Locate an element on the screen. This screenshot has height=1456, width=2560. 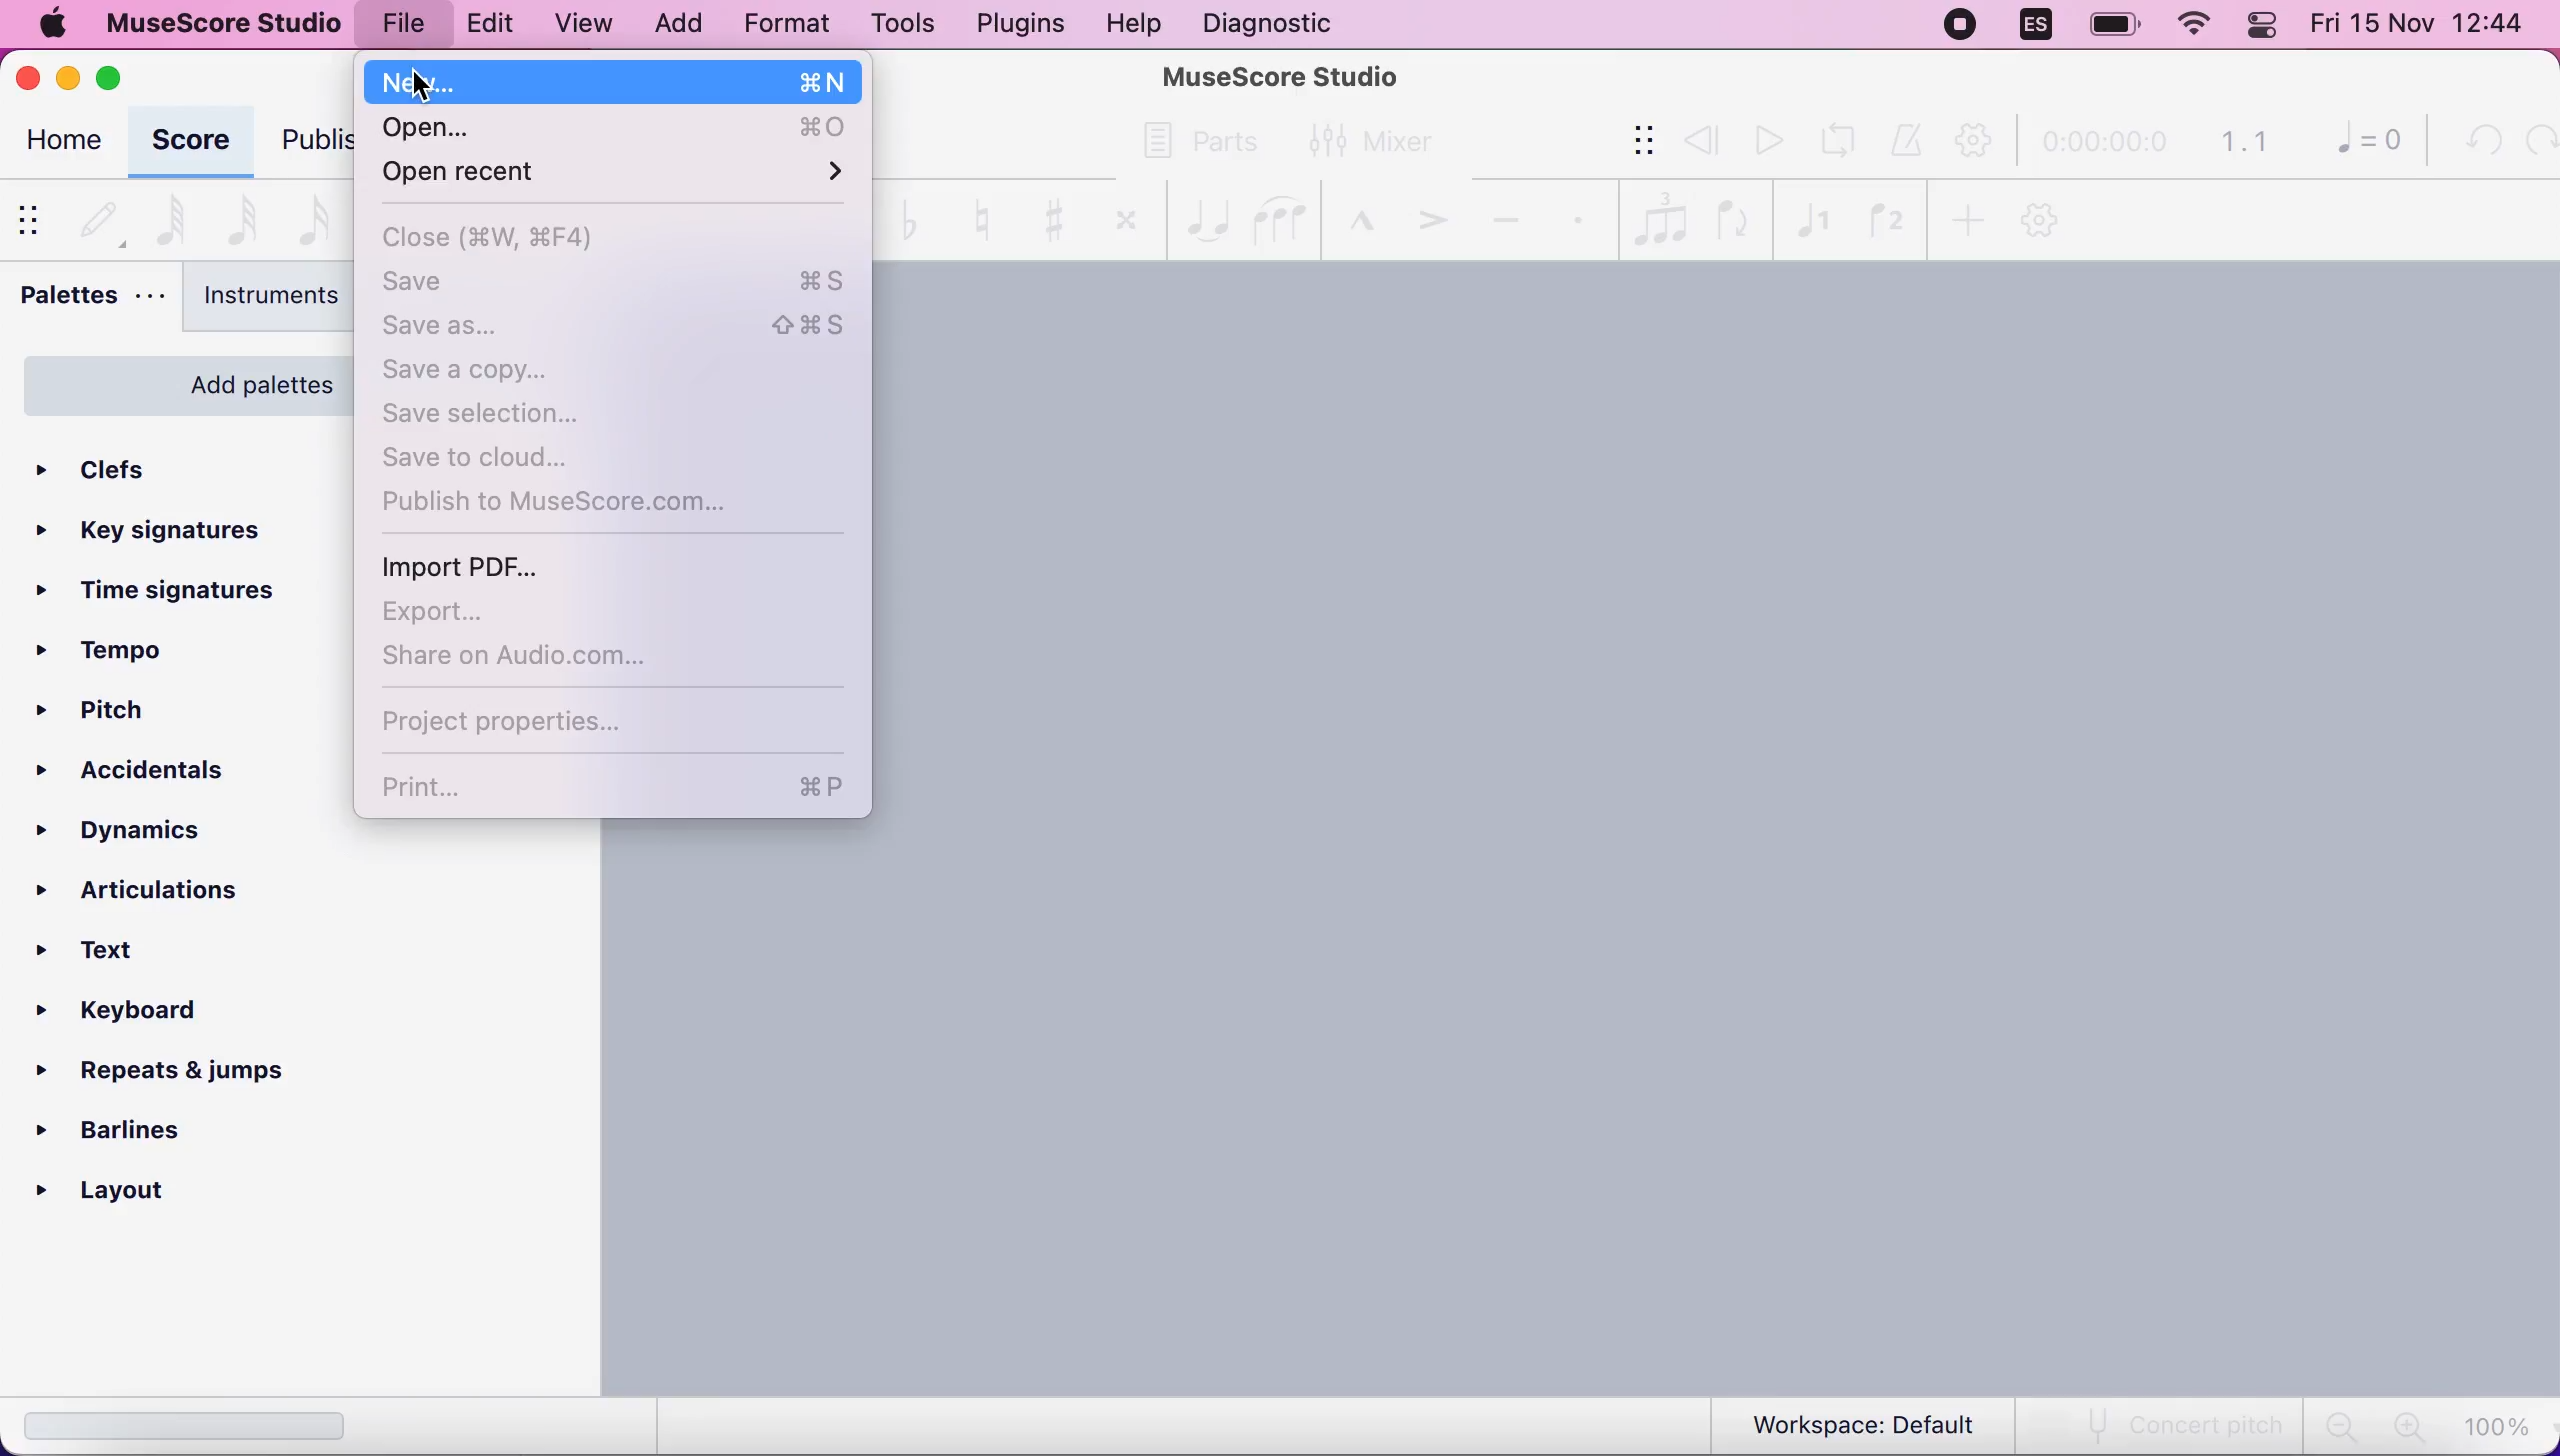
voice2 is located at coordinates (1885, 216).